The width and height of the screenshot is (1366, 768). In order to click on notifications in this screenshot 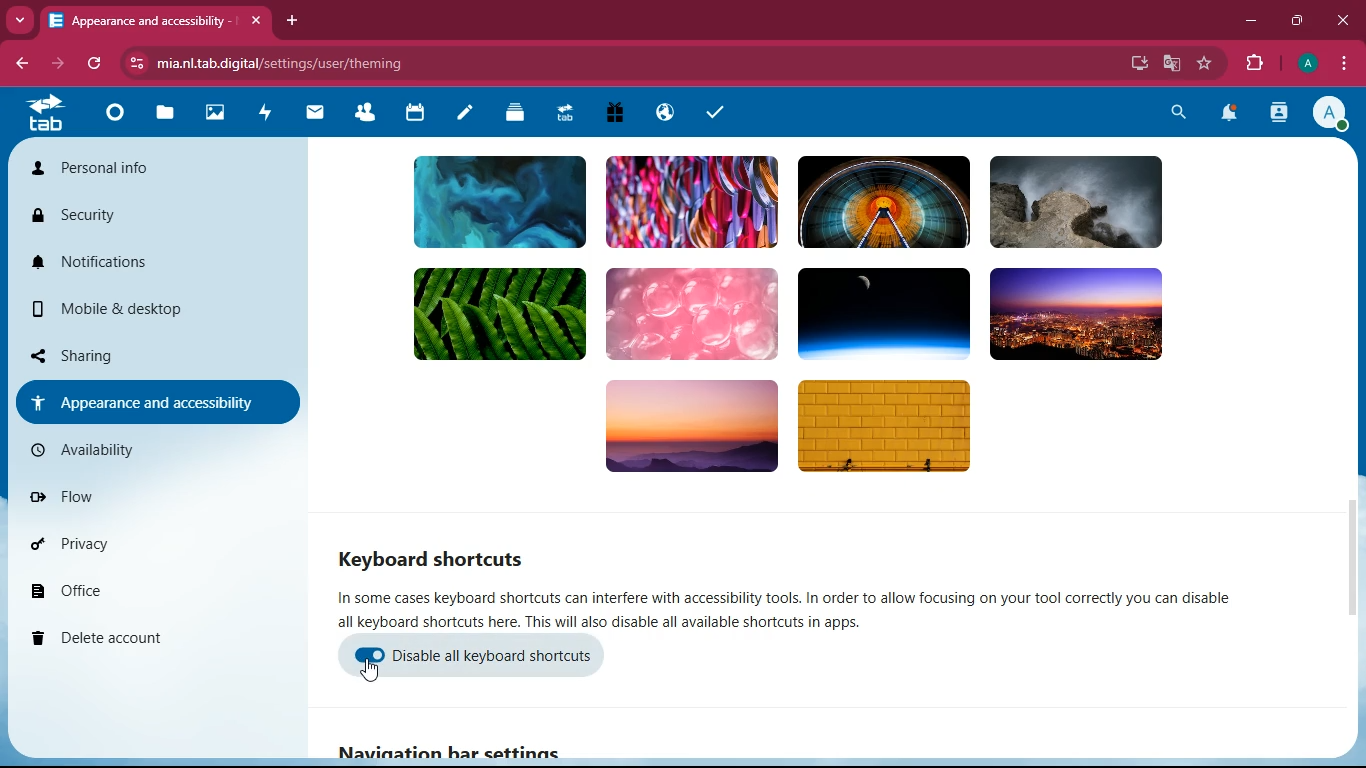, I will do `click(1228, 114)`.